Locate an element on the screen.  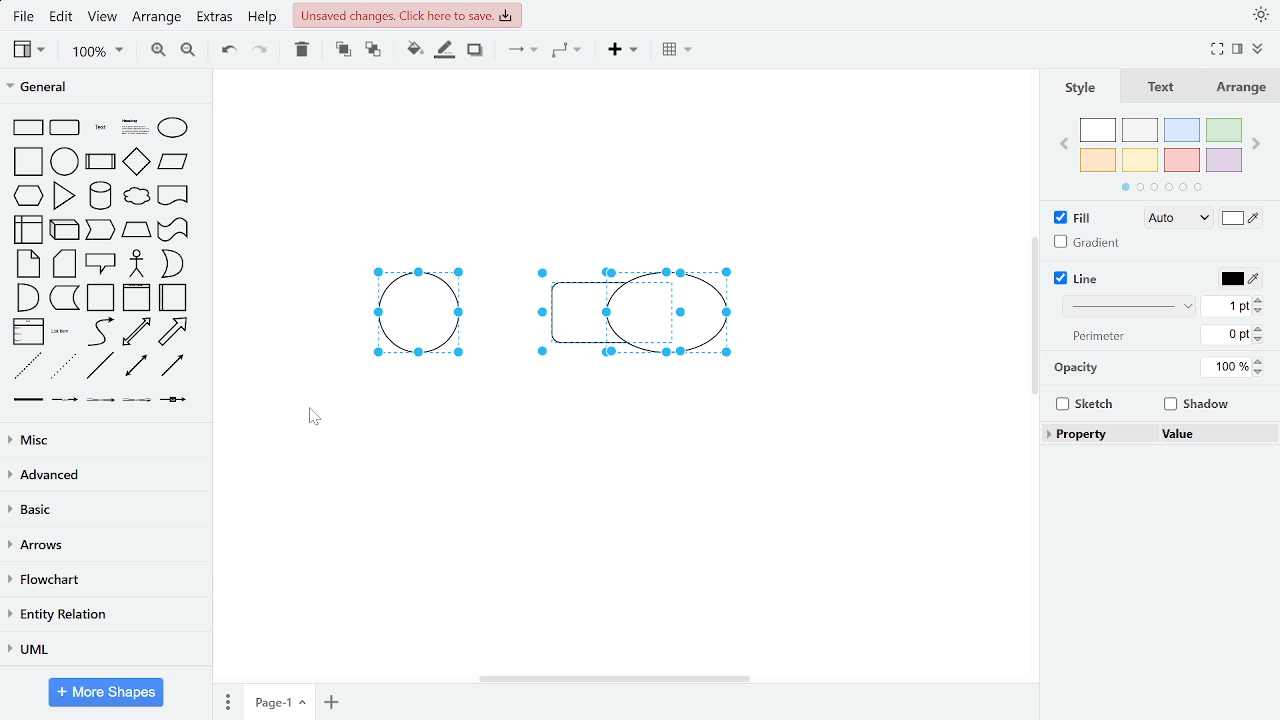
and is located at coordinates (26, 297).